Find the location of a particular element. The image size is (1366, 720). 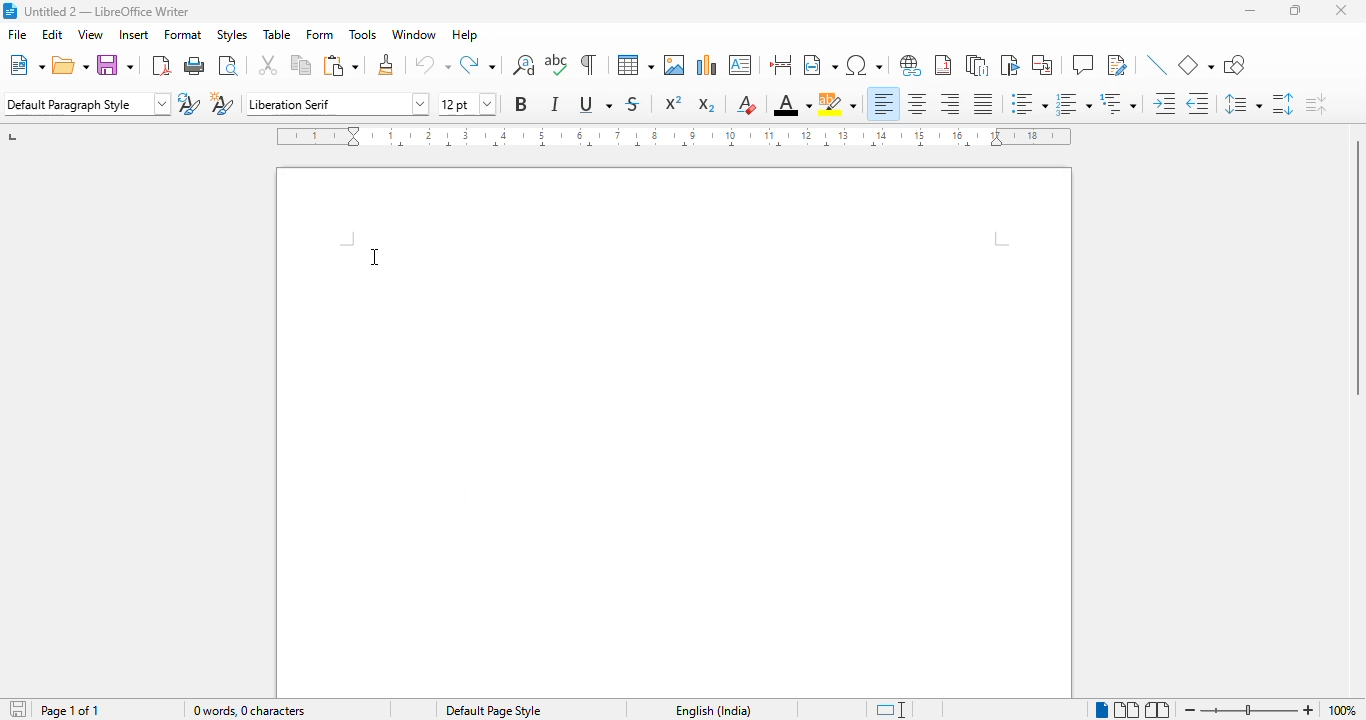

set line spacing is located at coordinates (1244, 104).